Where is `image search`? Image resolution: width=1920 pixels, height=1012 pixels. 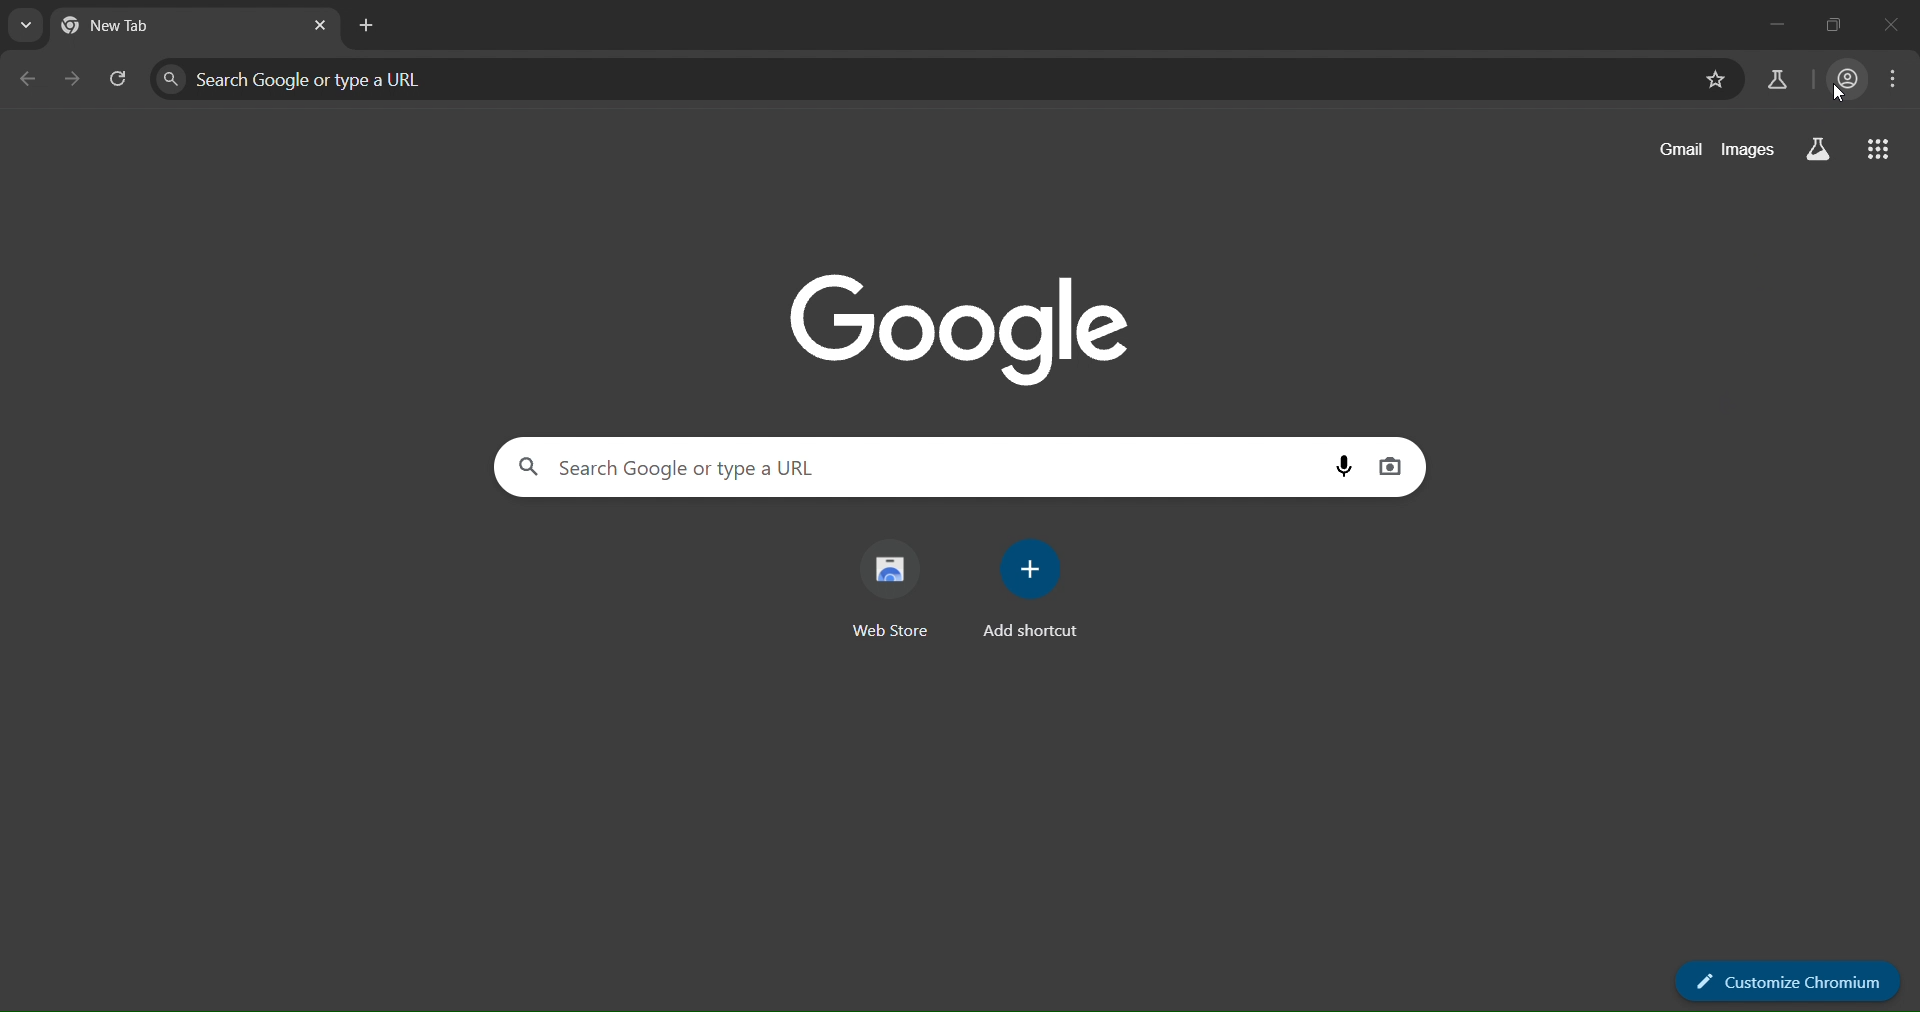 image search is located at coordinates (1392, 471).